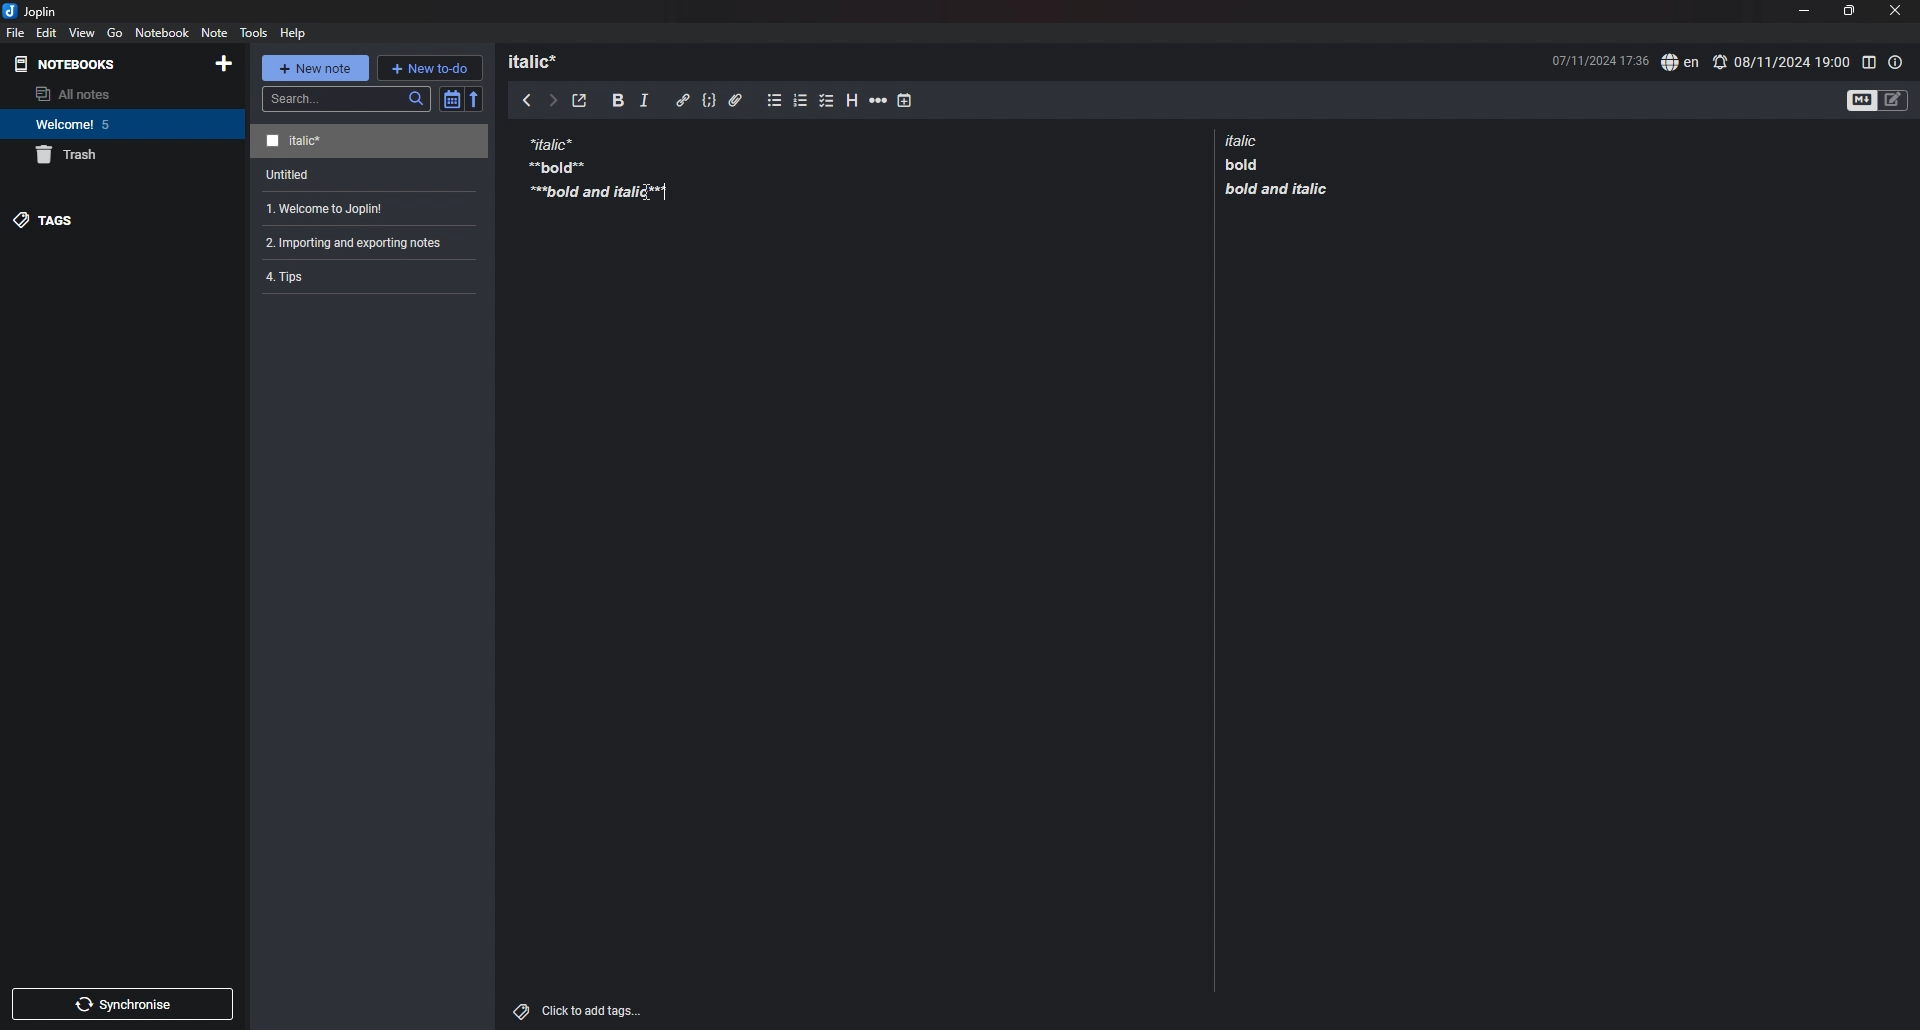  Describe the element at coordinates (451, 99) in the screenshot. I see `toggle sort order` at that location.